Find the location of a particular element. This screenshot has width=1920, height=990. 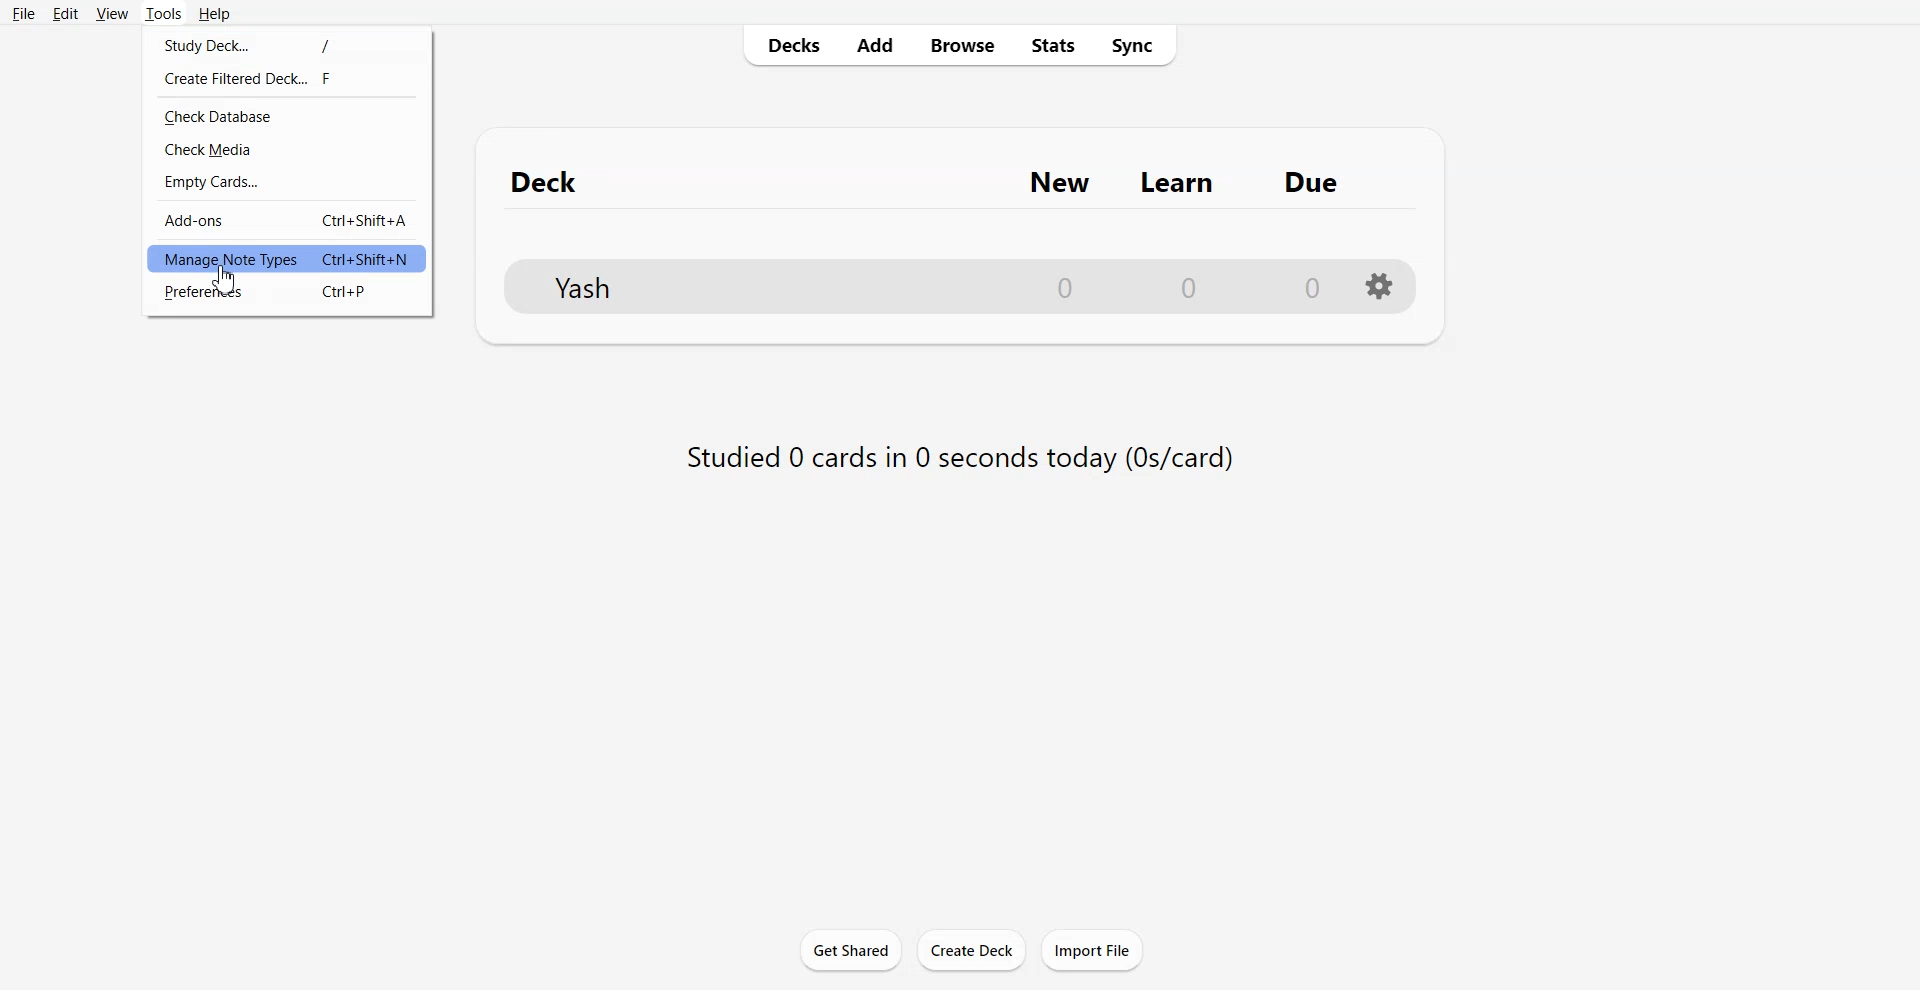

Check Database is located at coordinates (286, 116).